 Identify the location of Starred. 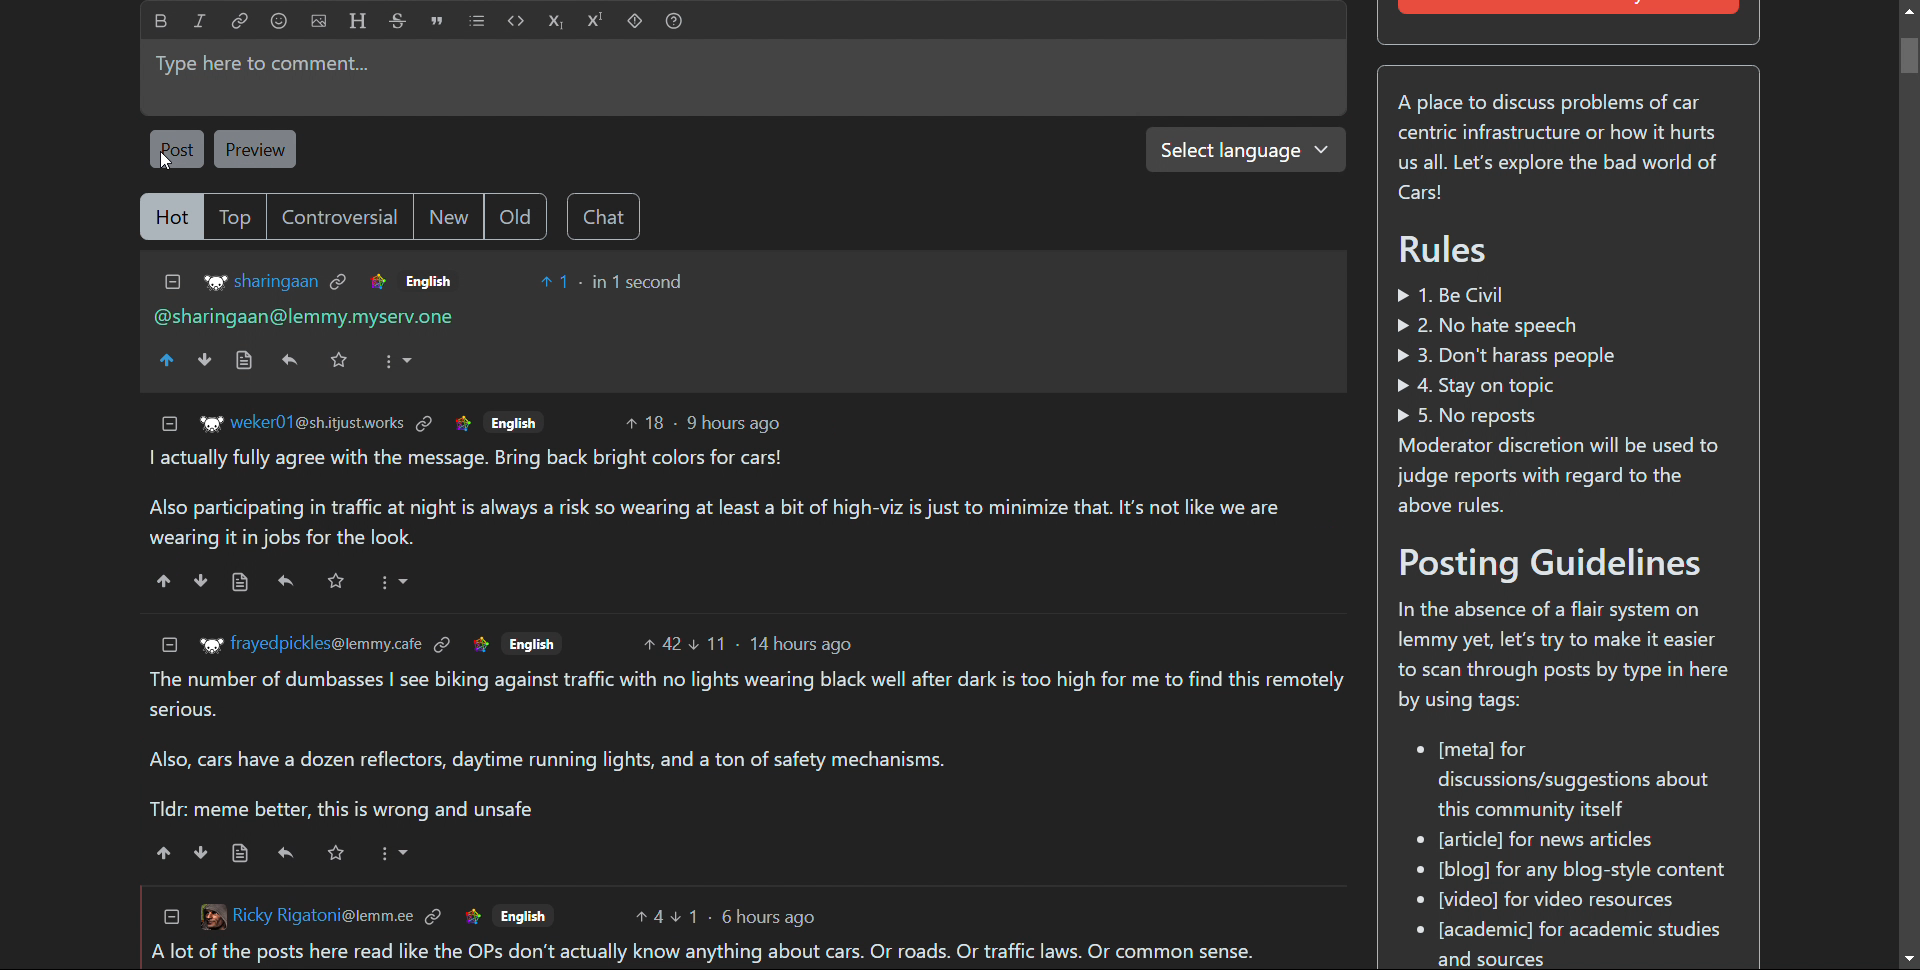
(334, 852).